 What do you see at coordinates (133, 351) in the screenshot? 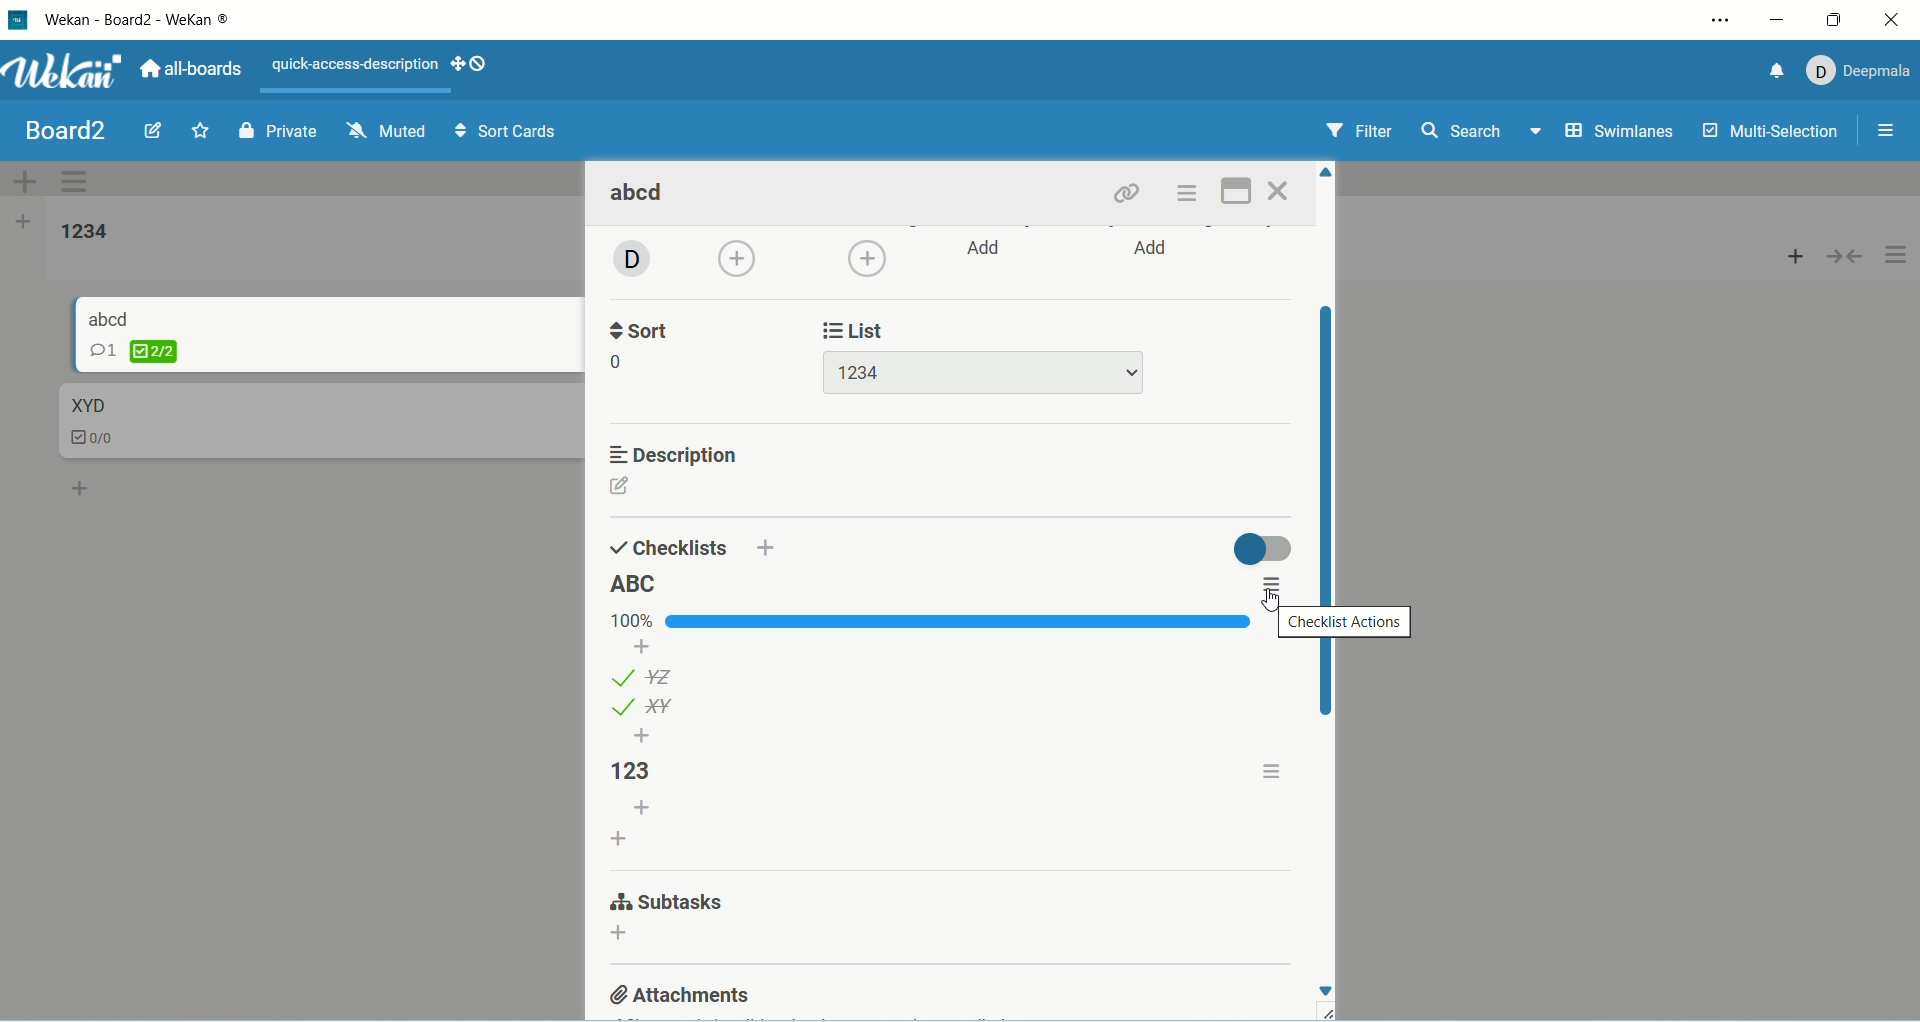
I see `checklist` at bounding box center [133, 351].